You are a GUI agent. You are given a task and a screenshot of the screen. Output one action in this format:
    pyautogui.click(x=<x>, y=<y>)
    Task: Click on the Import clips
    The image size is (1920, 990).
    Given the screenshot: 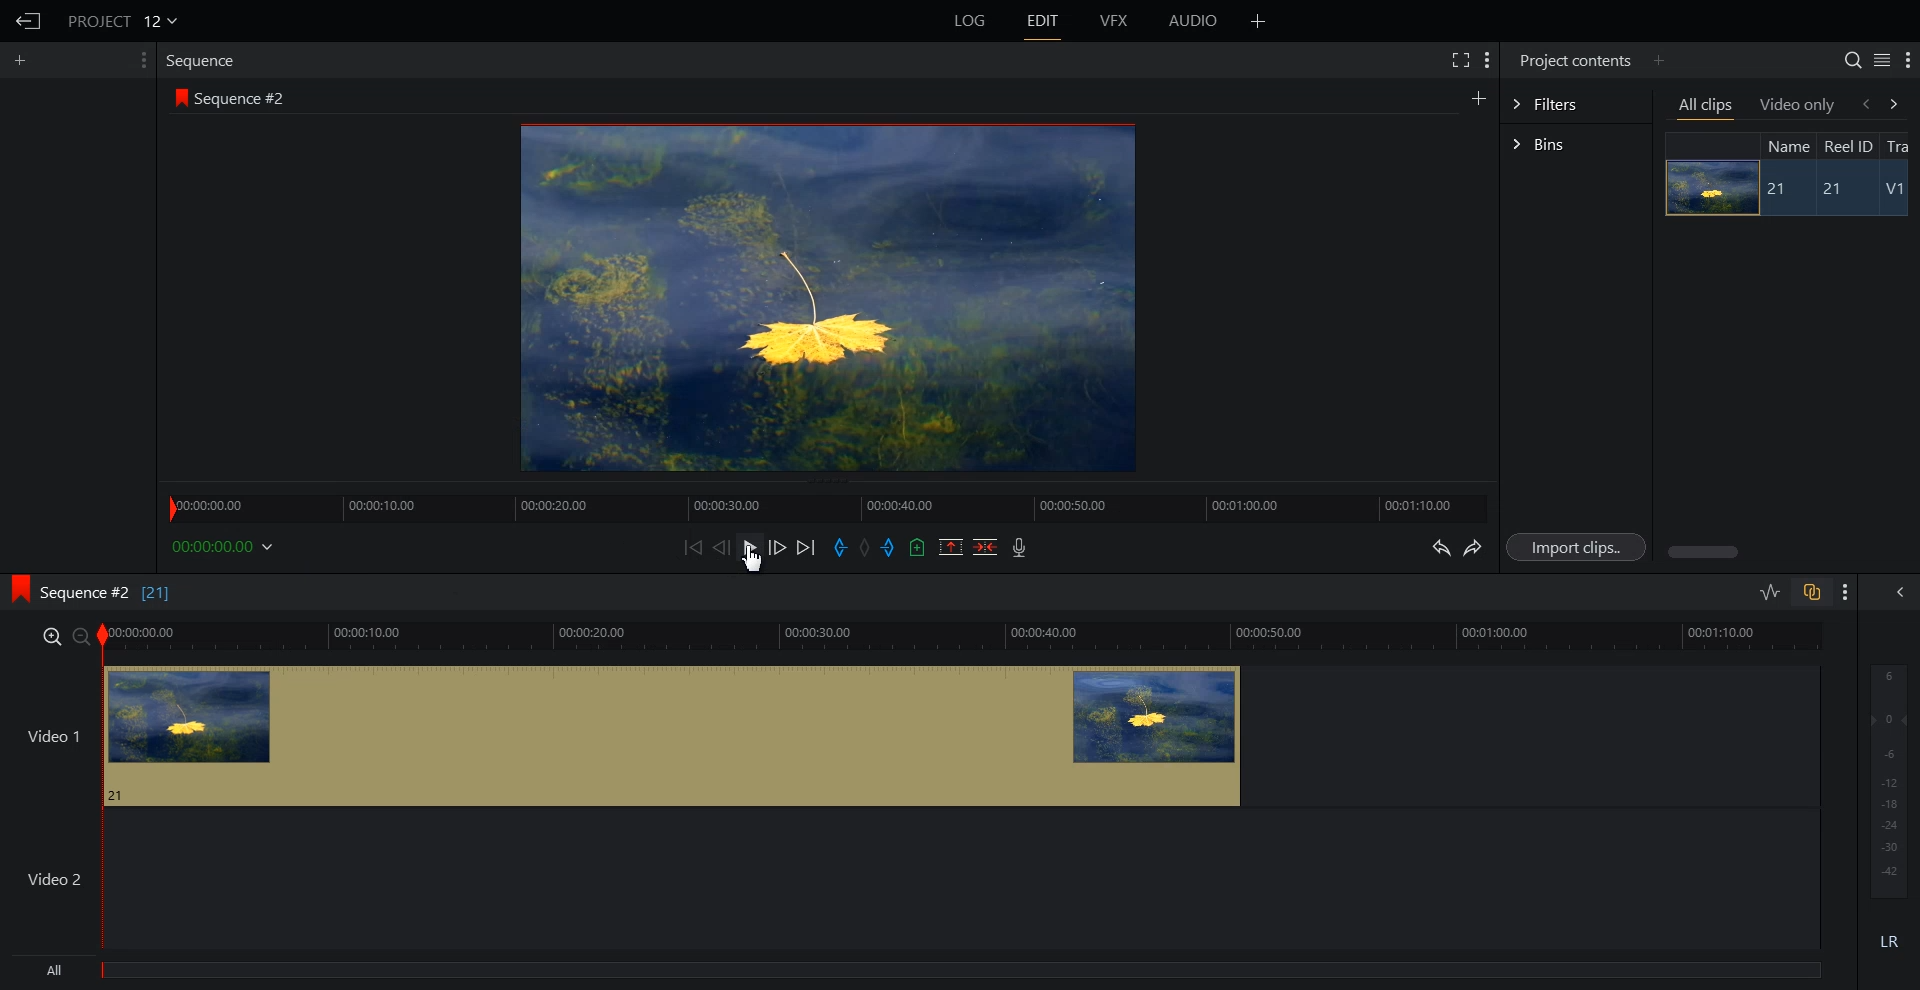 What is the action you would take?
    pyautogui.click(x=1580, y=548)
    